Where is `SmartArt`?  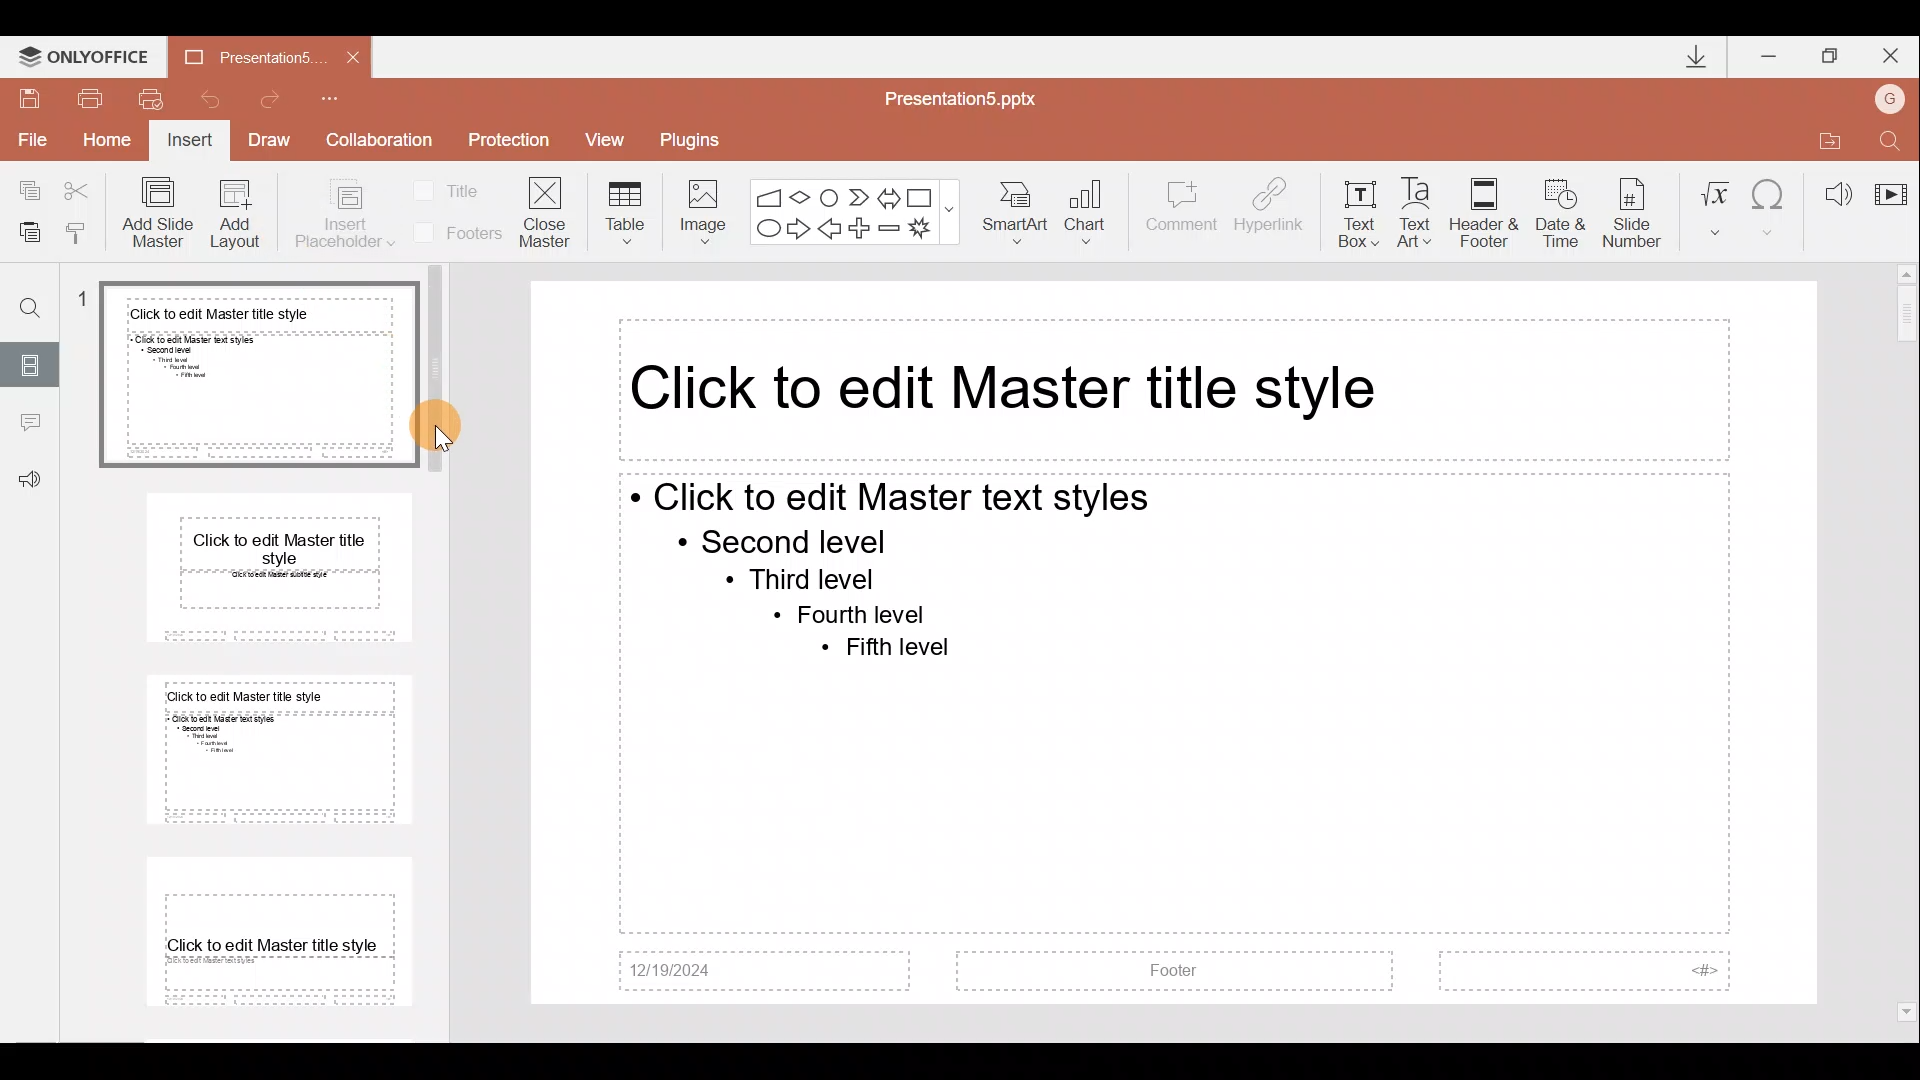 SmartArt is located at coordinates (1019, 214).